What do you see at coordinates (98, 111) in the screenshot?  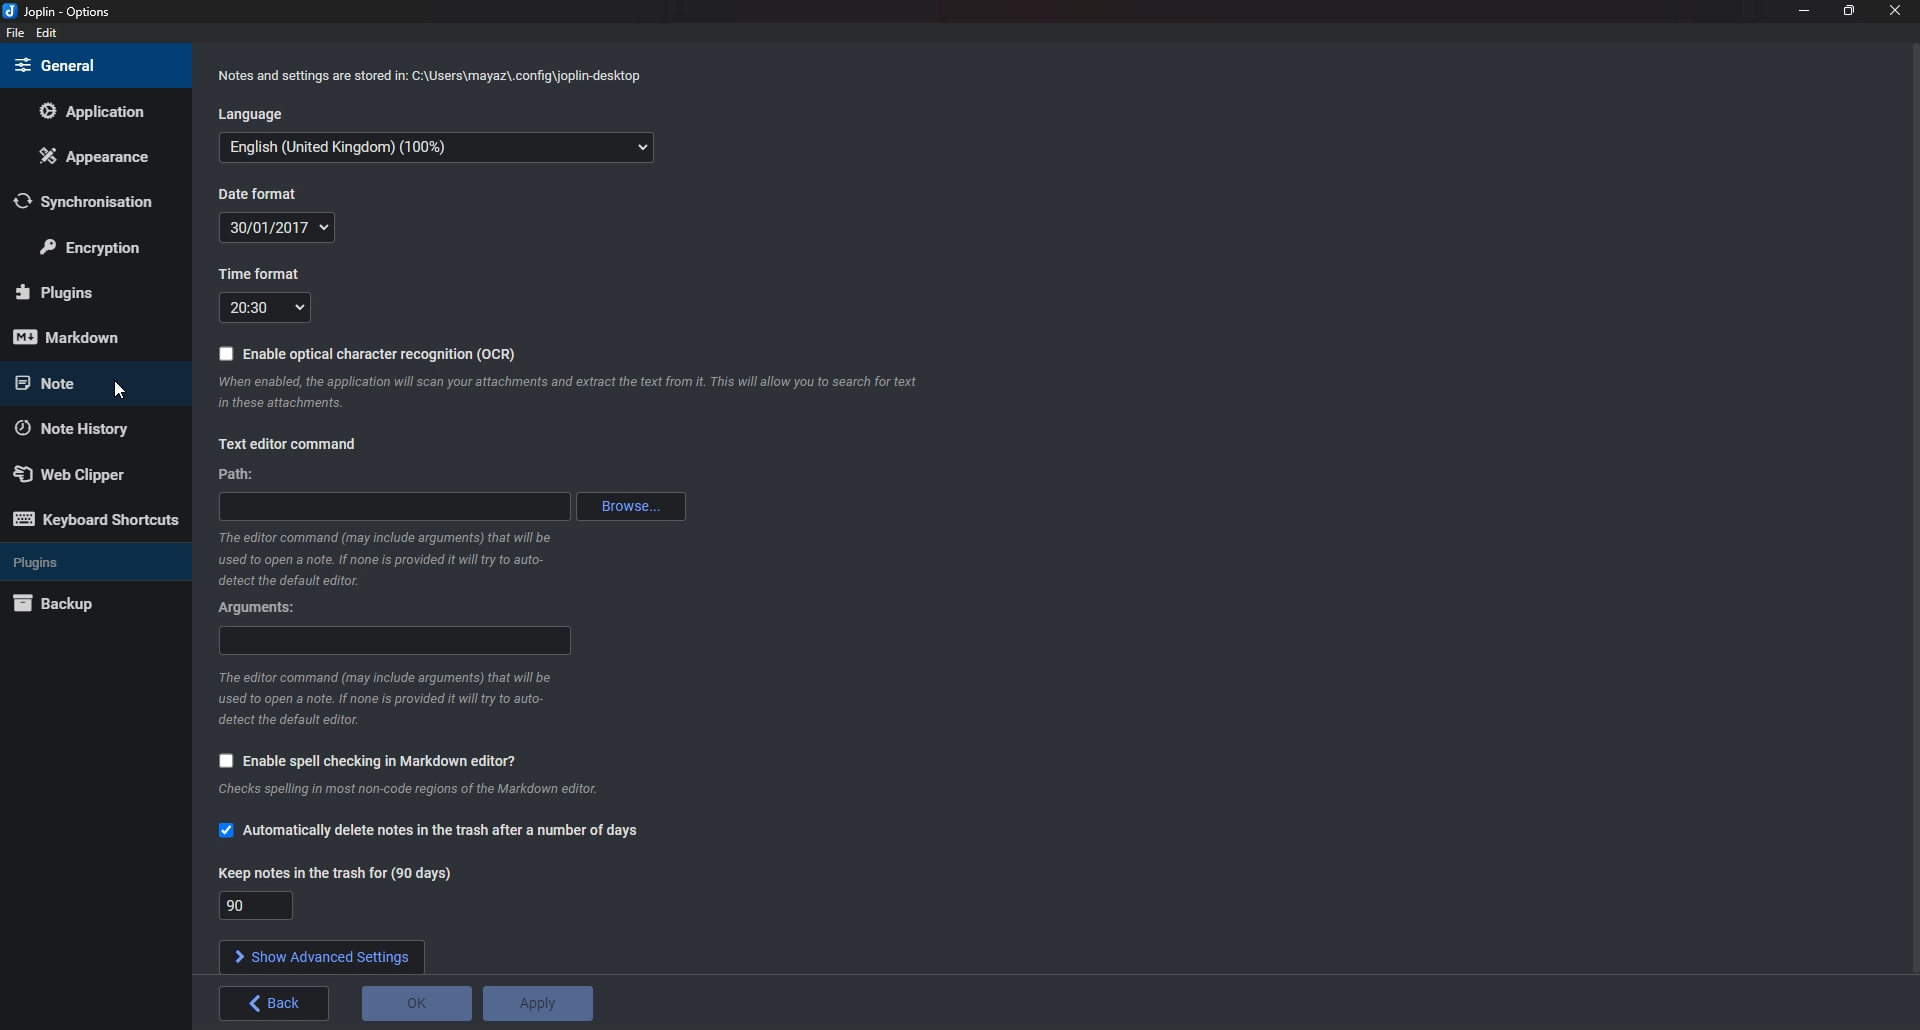 I see `Application` at bounding box center [98, 111].